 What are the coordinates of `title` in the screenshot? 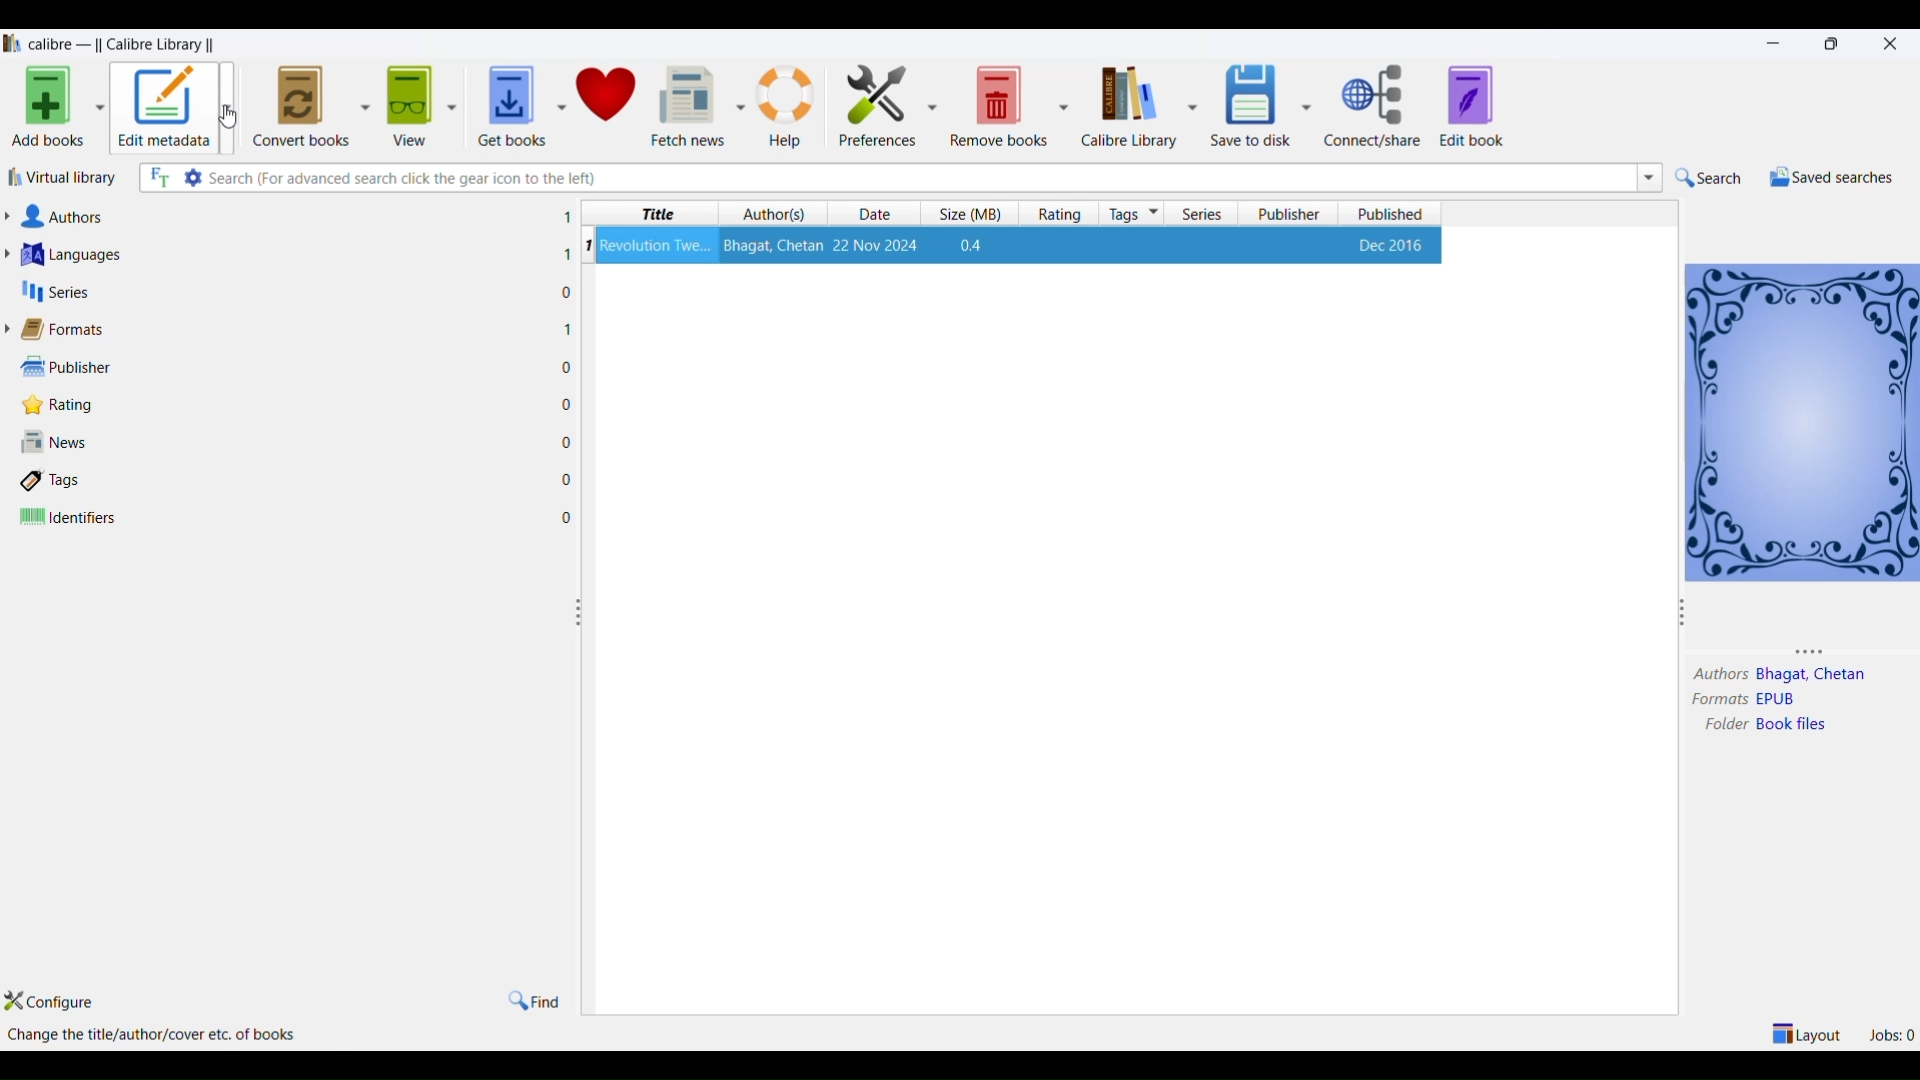 It's located at (653, 214).